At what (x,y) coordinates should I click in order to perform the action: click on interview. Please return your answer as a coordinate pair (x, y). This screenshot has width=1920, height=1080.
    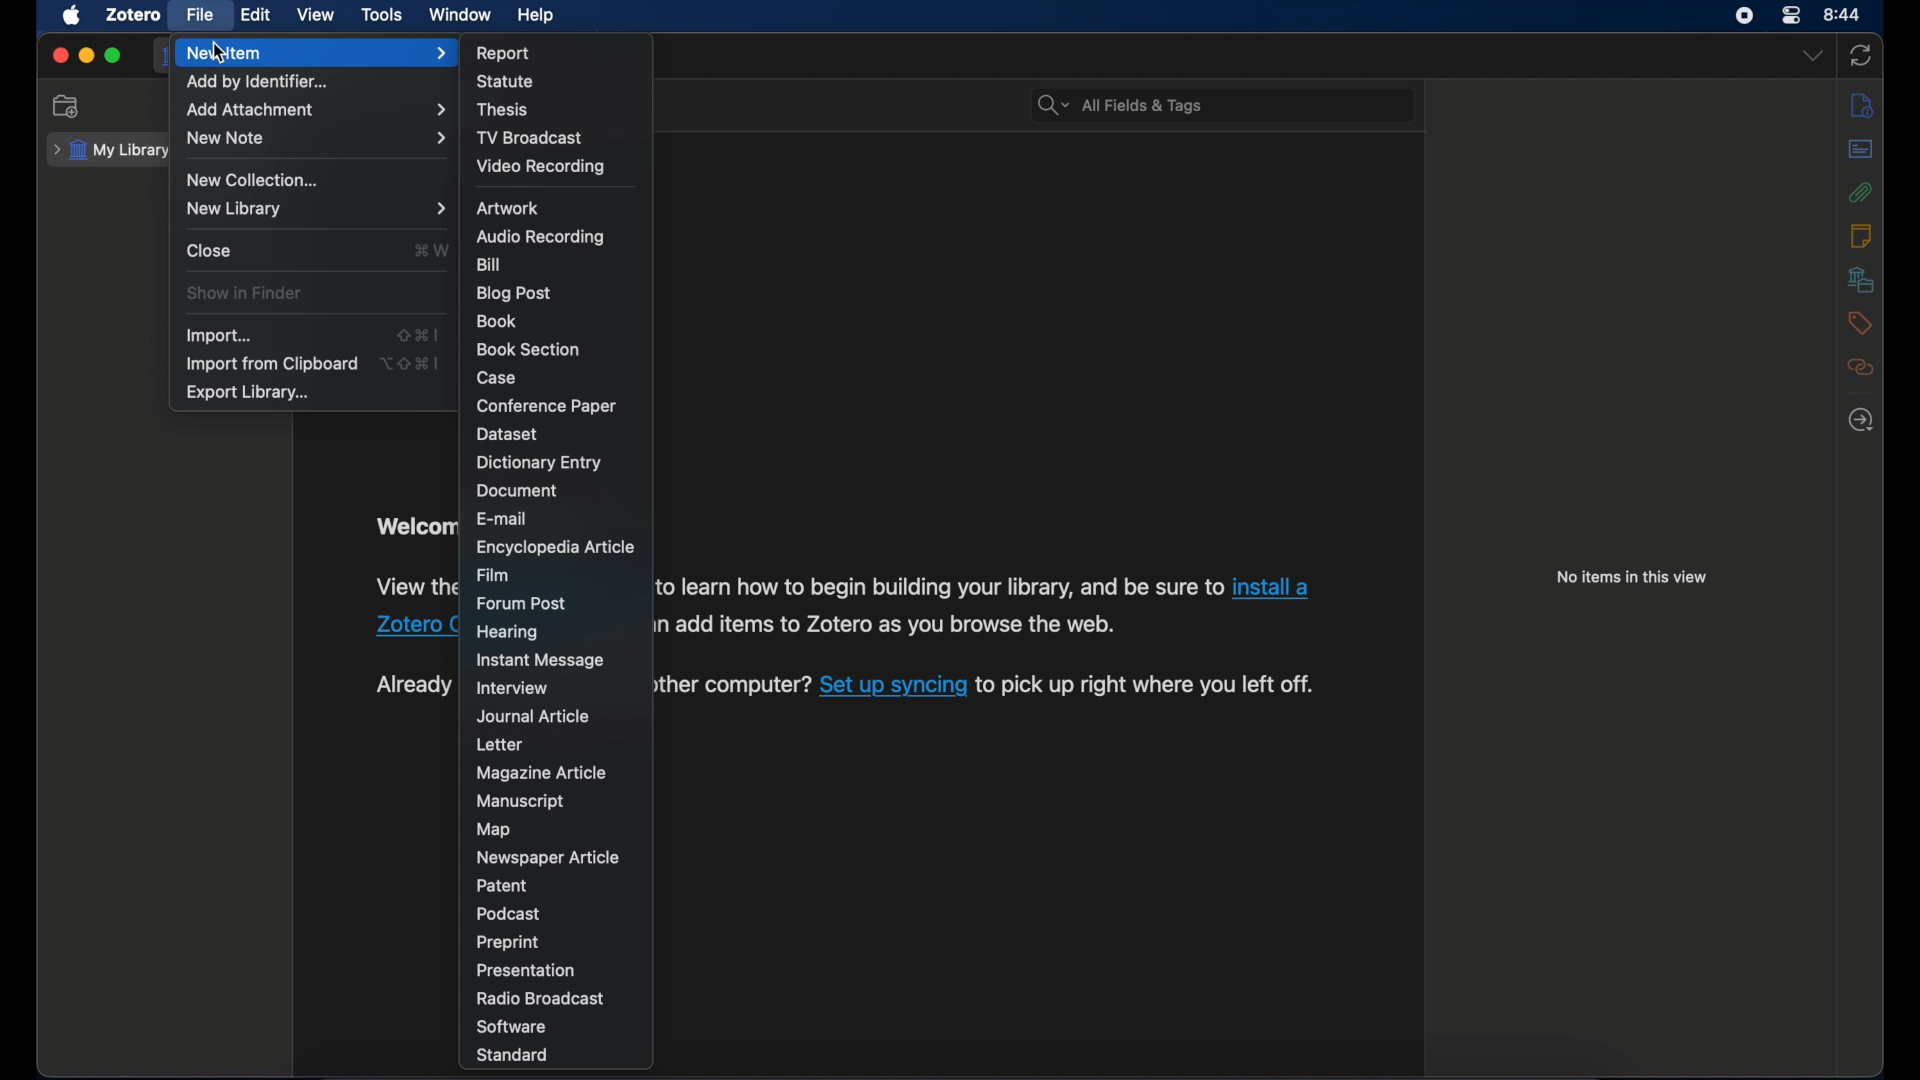
    Looking at the image, I should click on (512, 688).